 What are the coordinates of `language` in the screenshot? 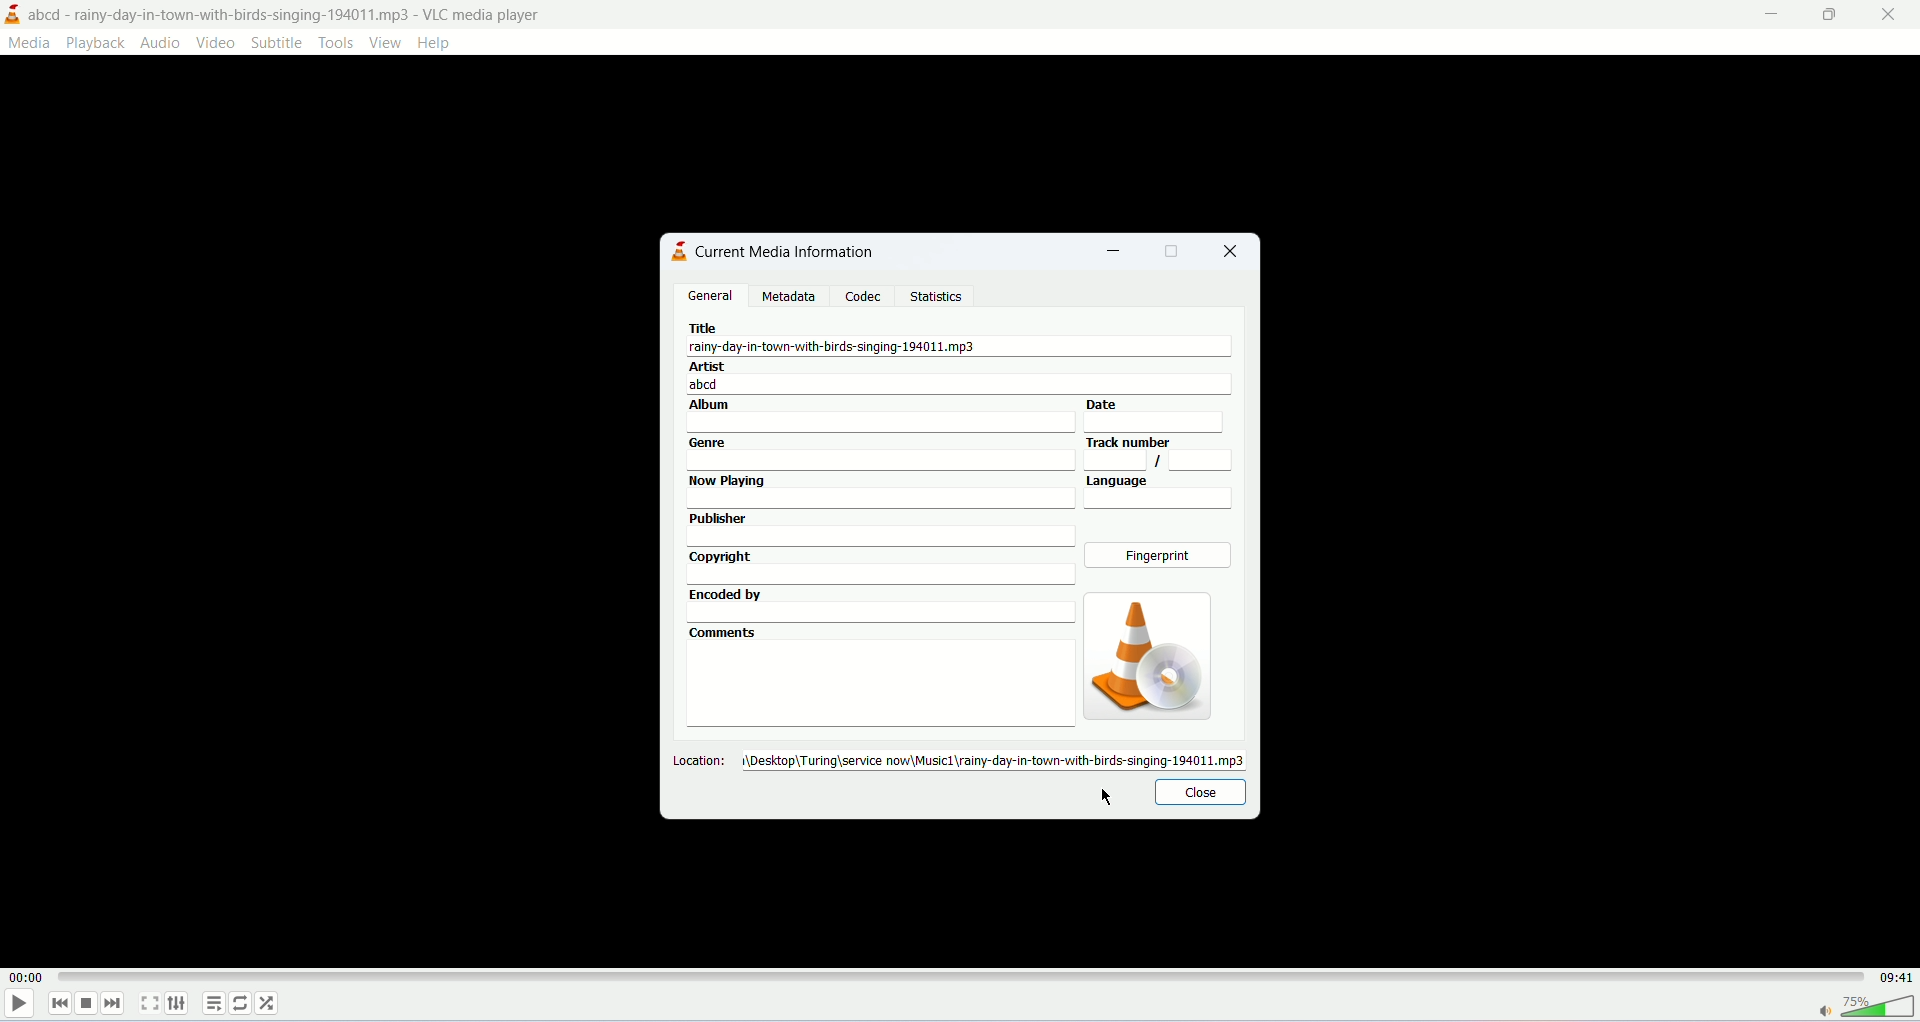 It's located at (1161, 493).